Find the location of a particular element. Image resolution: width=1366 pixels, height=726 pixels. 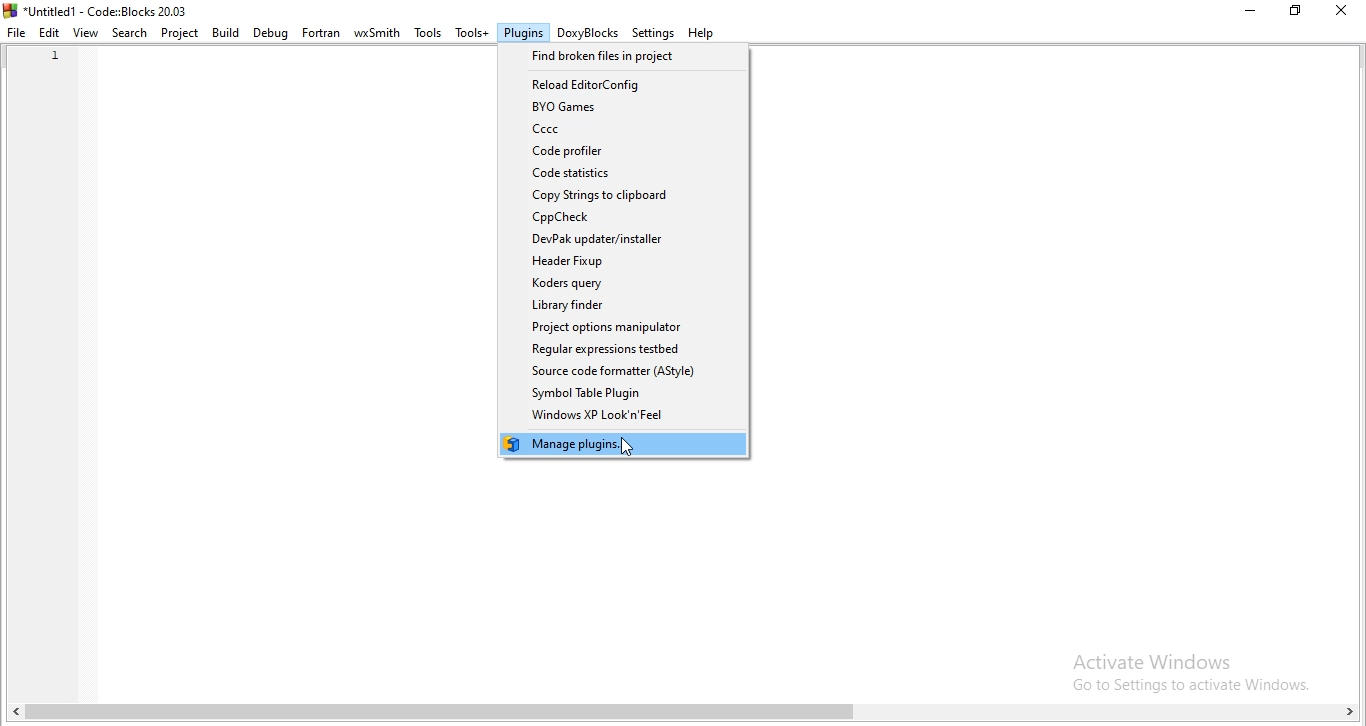

View is located at coordinates (85, 34).